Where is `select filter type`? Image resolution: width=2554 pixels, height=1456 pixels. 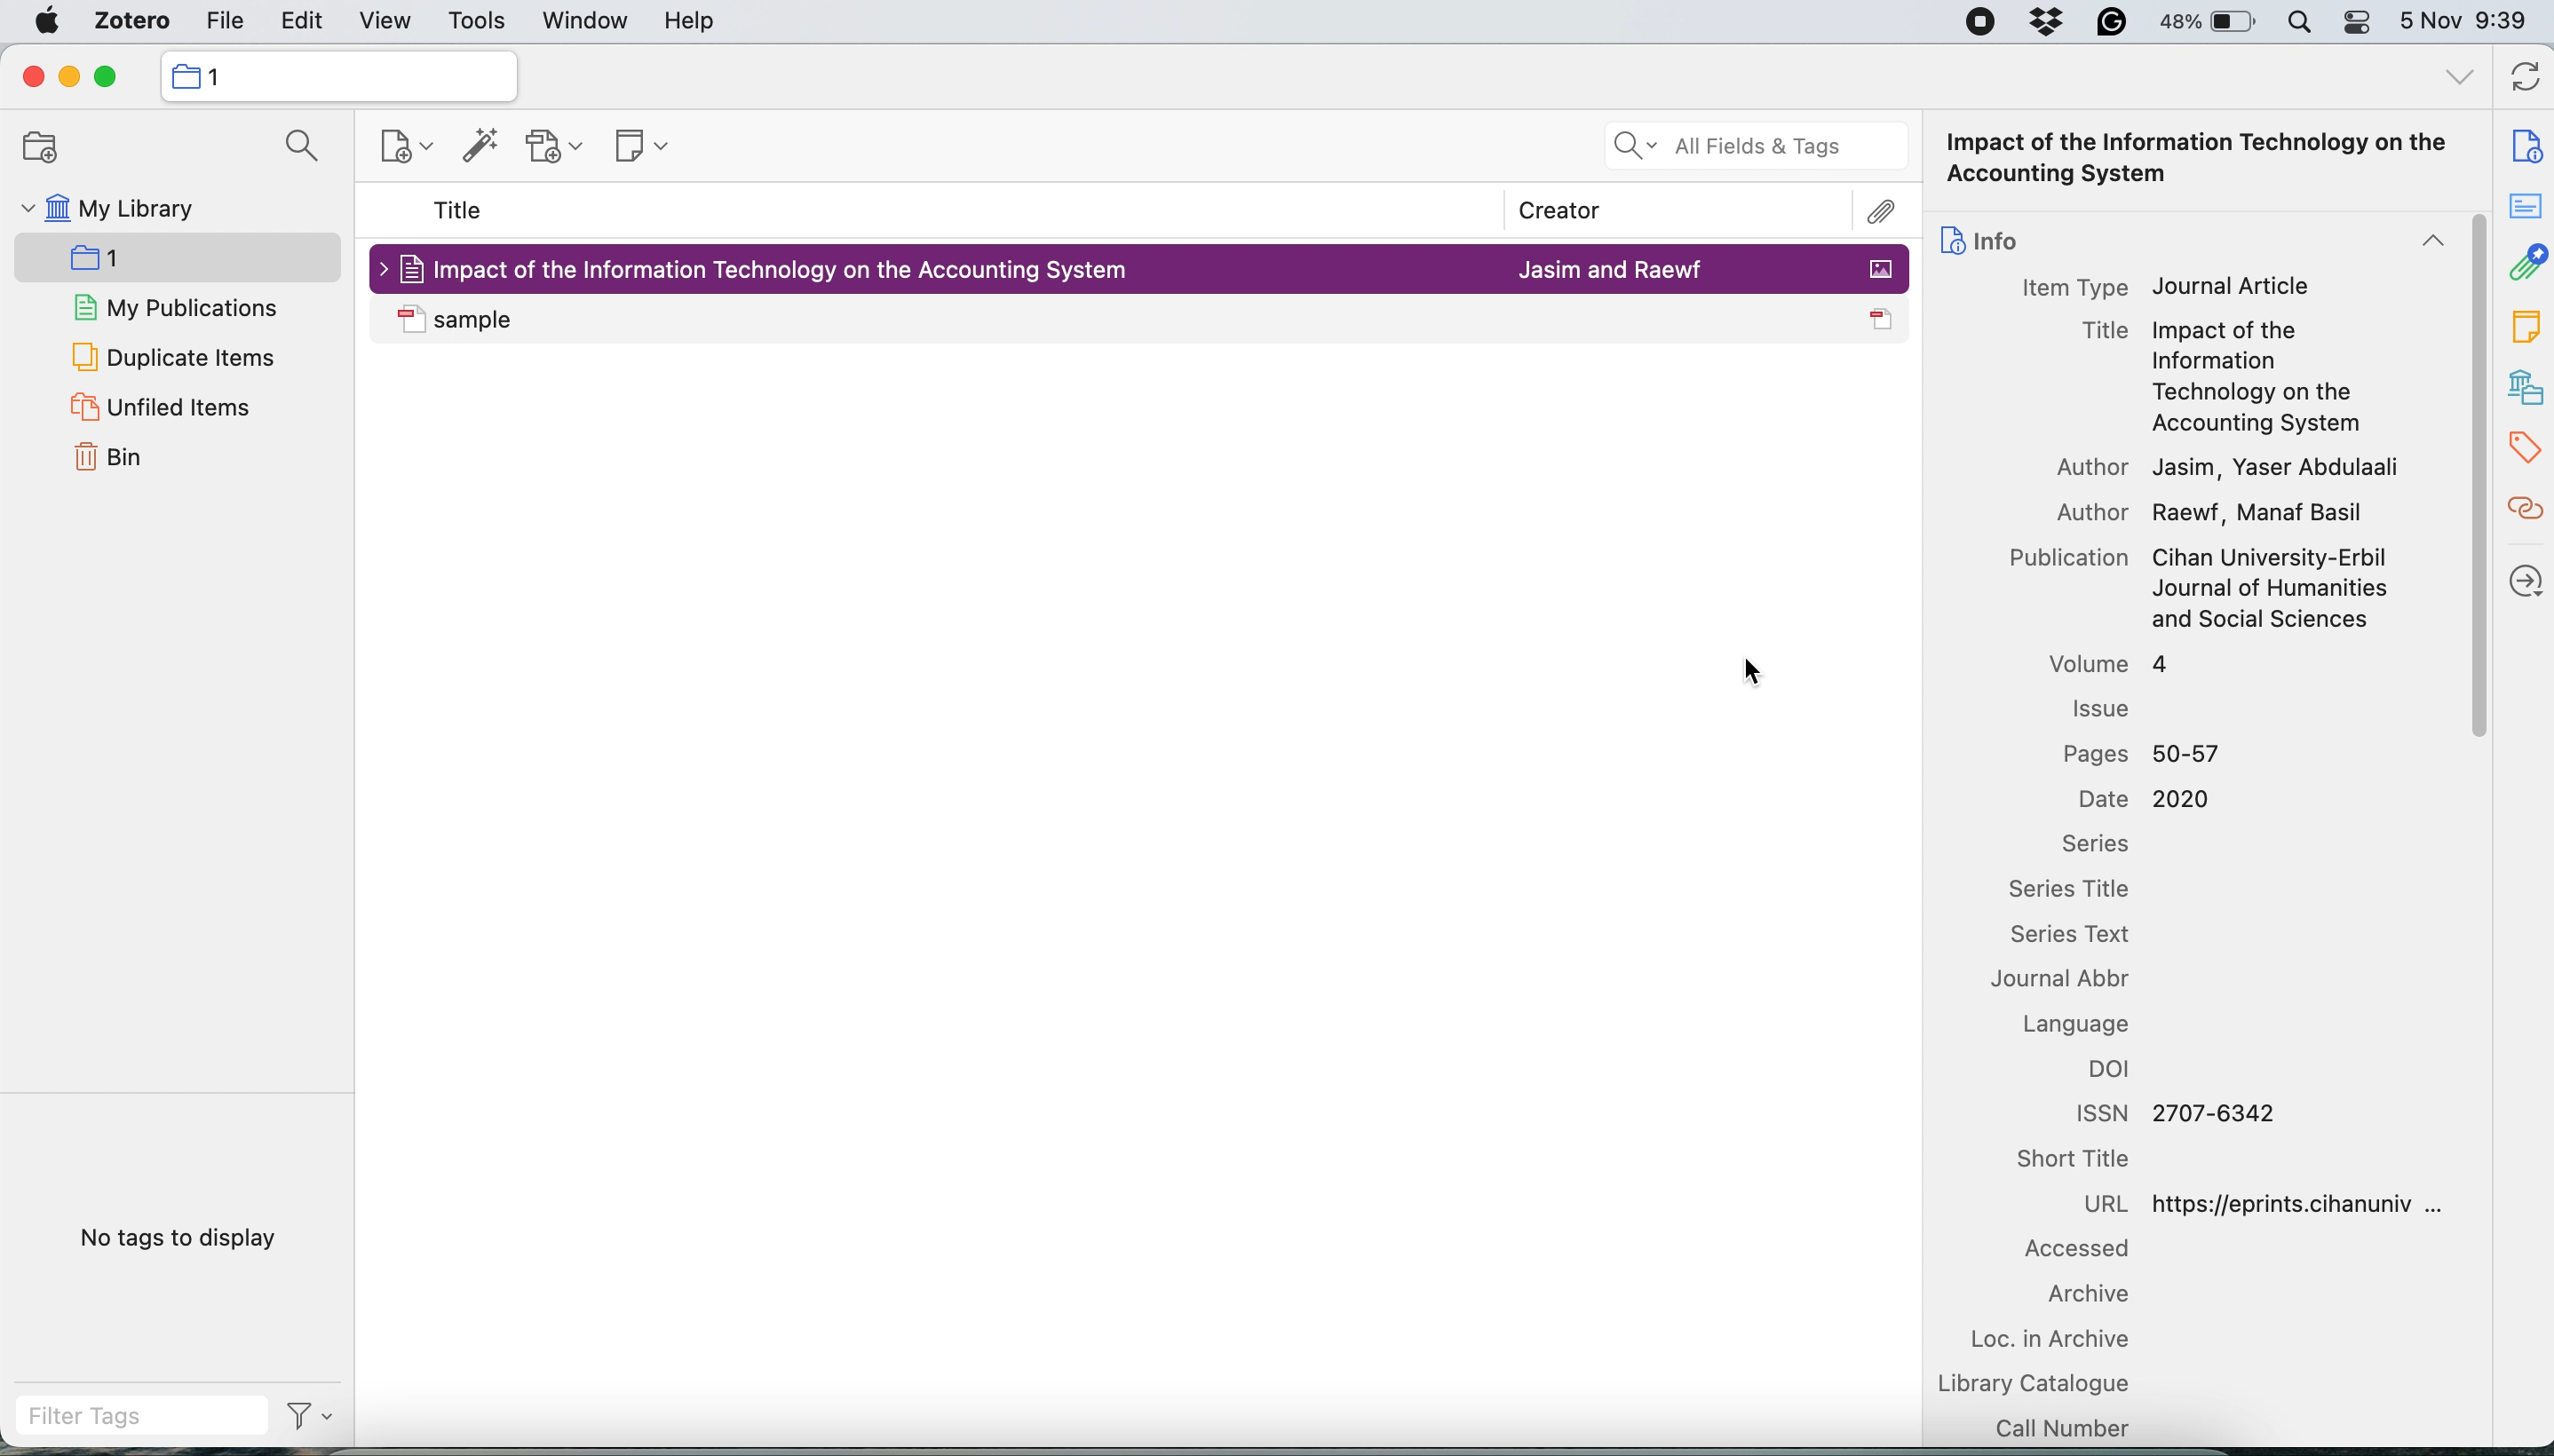 select filter type is located at coordinates (313, 1419).